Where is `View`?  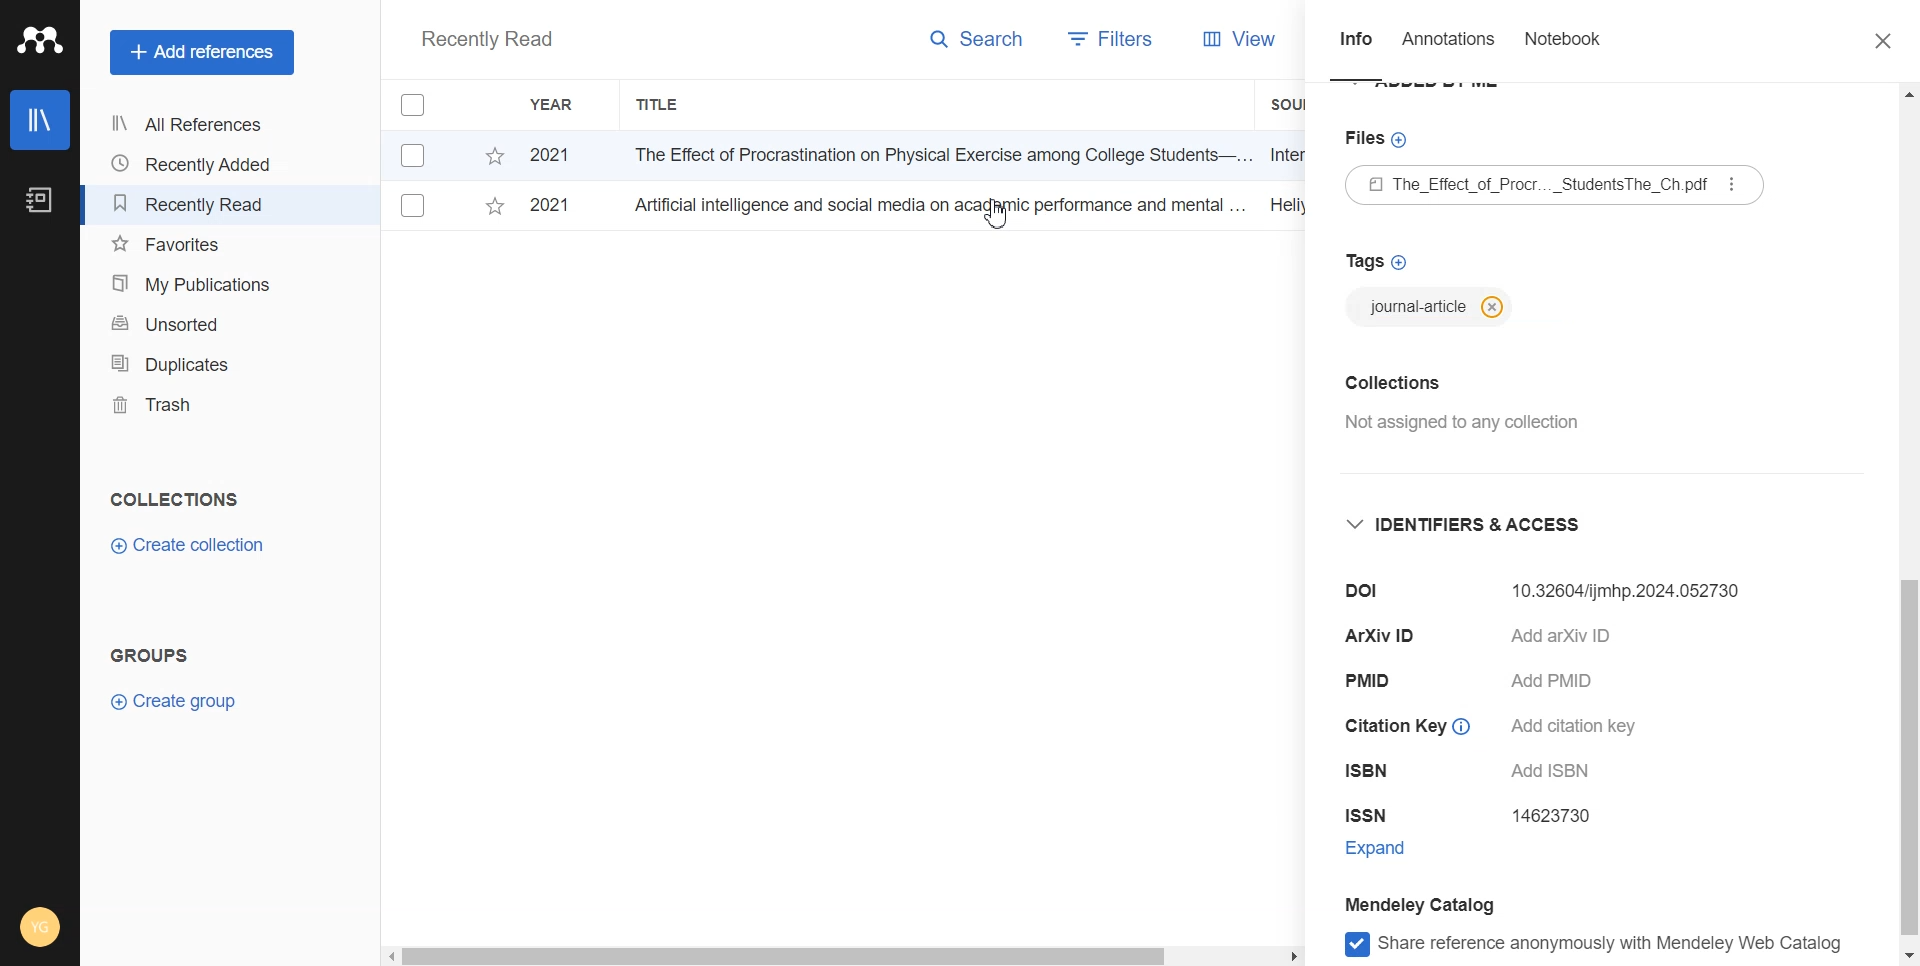
View is located at coordinates (1222, 39).